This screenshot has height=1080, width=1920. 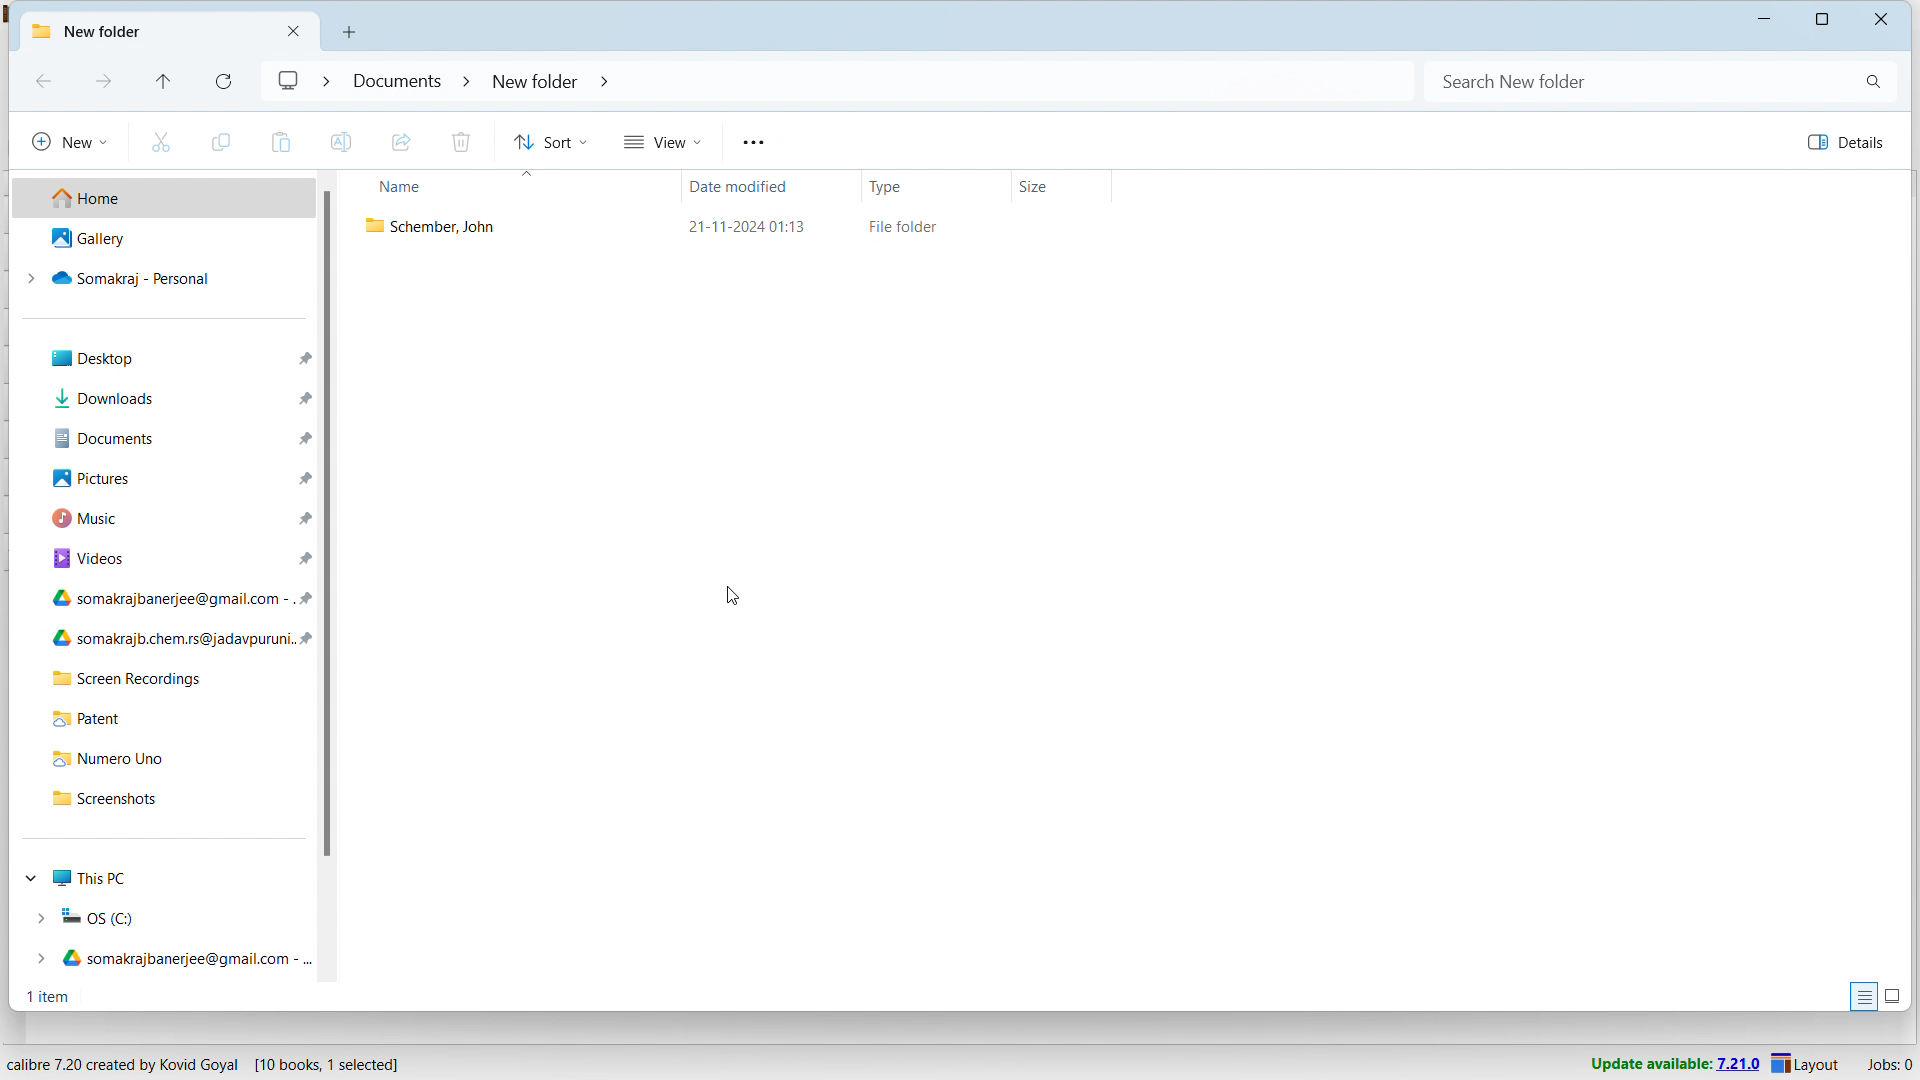 What do you see at coordinates (223, 81) in the screenshot?
I see `refresh` at bounding box center [223, 81].